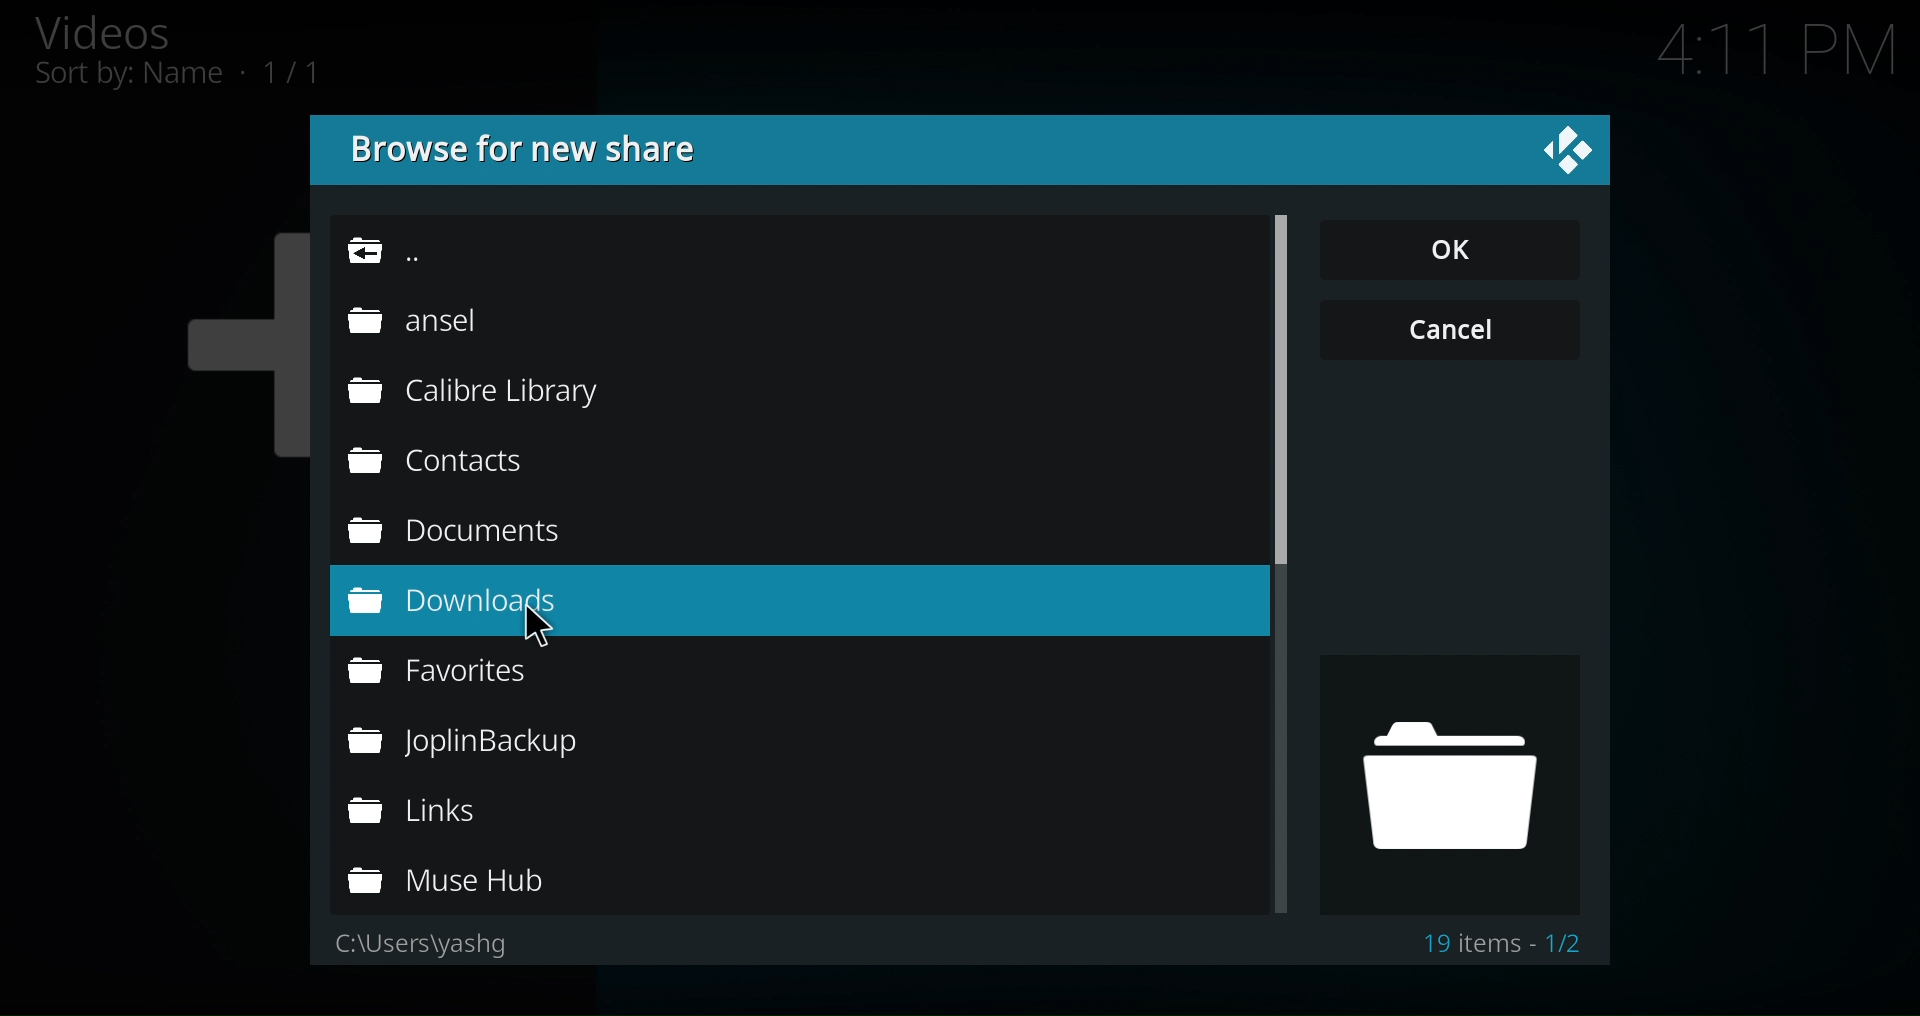 Image resolution: width=1920 pixels, height=1016 pixels. Describe the element at coordinates (222, 362) in the screenshot. I see `Plus icon` at that location.